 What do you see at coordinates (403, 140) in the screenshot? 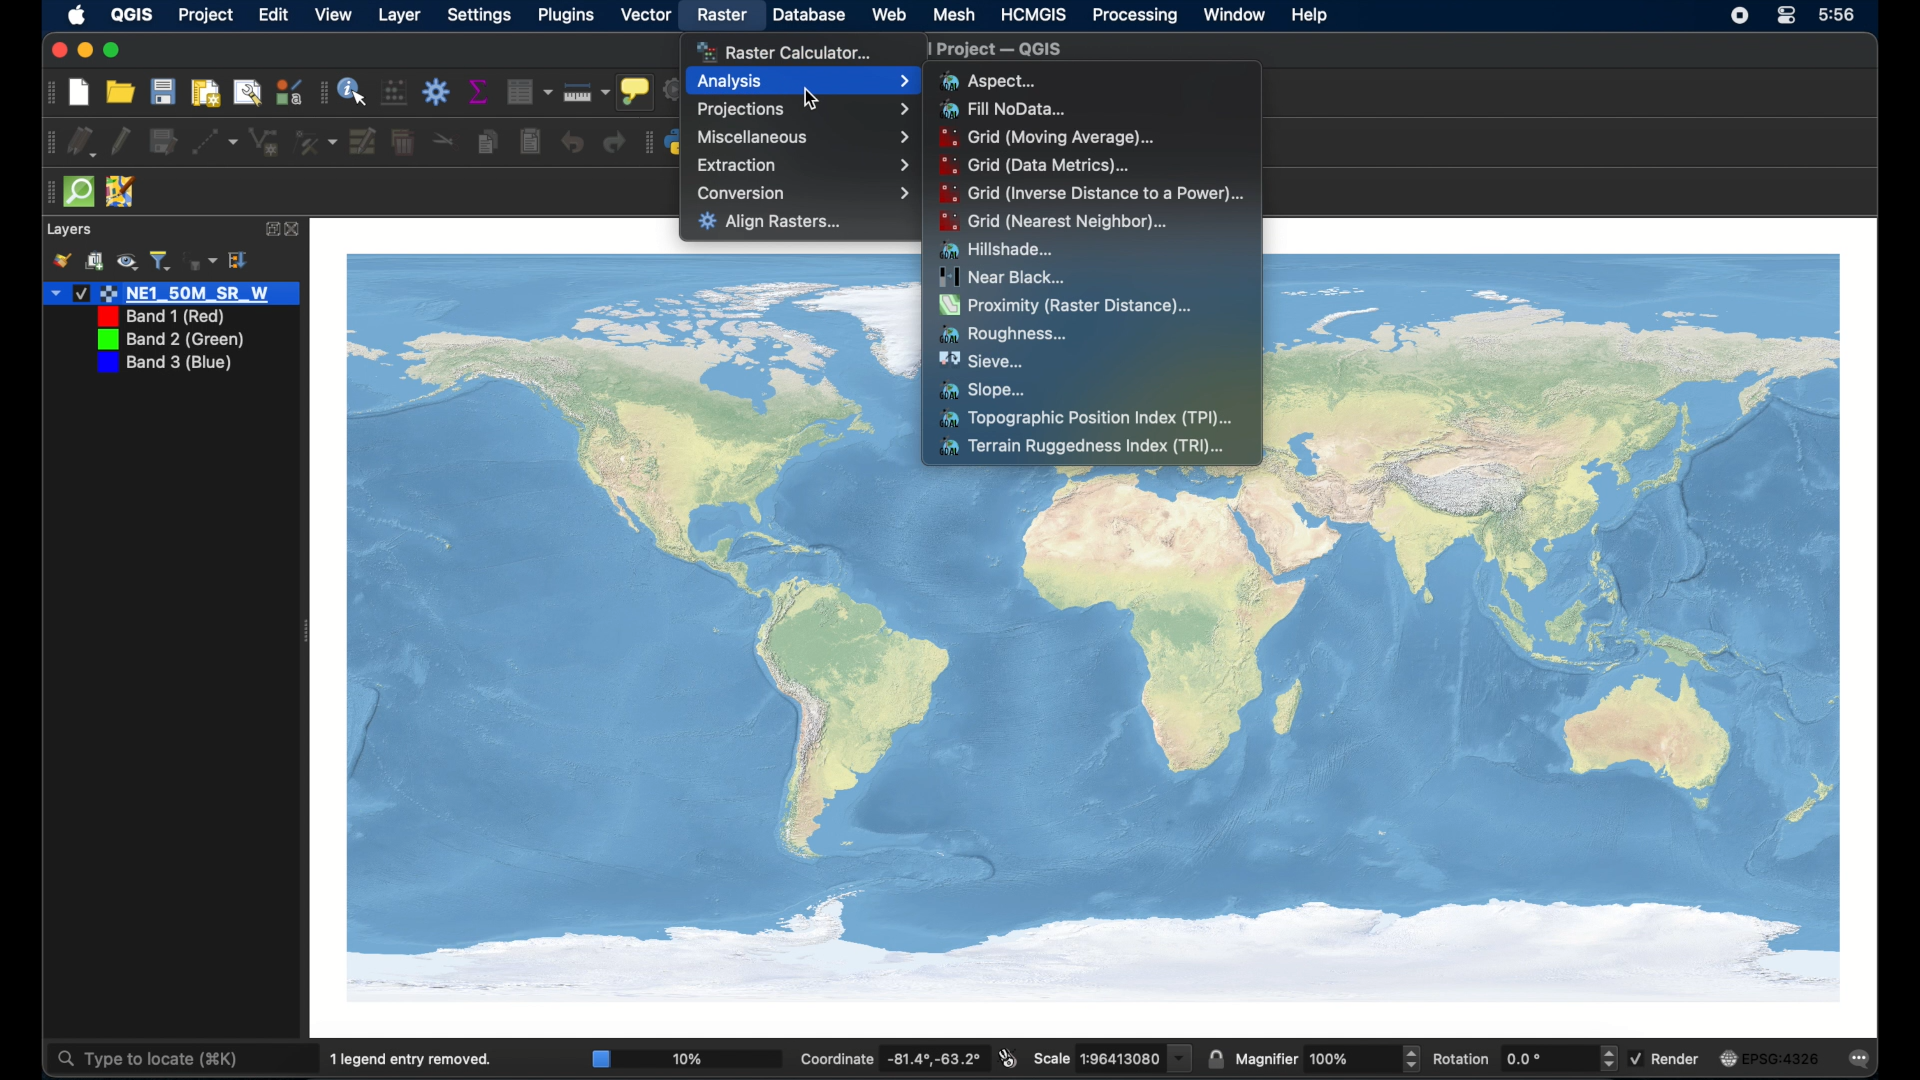
I see `delete selected` at bounding box center [403, 140].